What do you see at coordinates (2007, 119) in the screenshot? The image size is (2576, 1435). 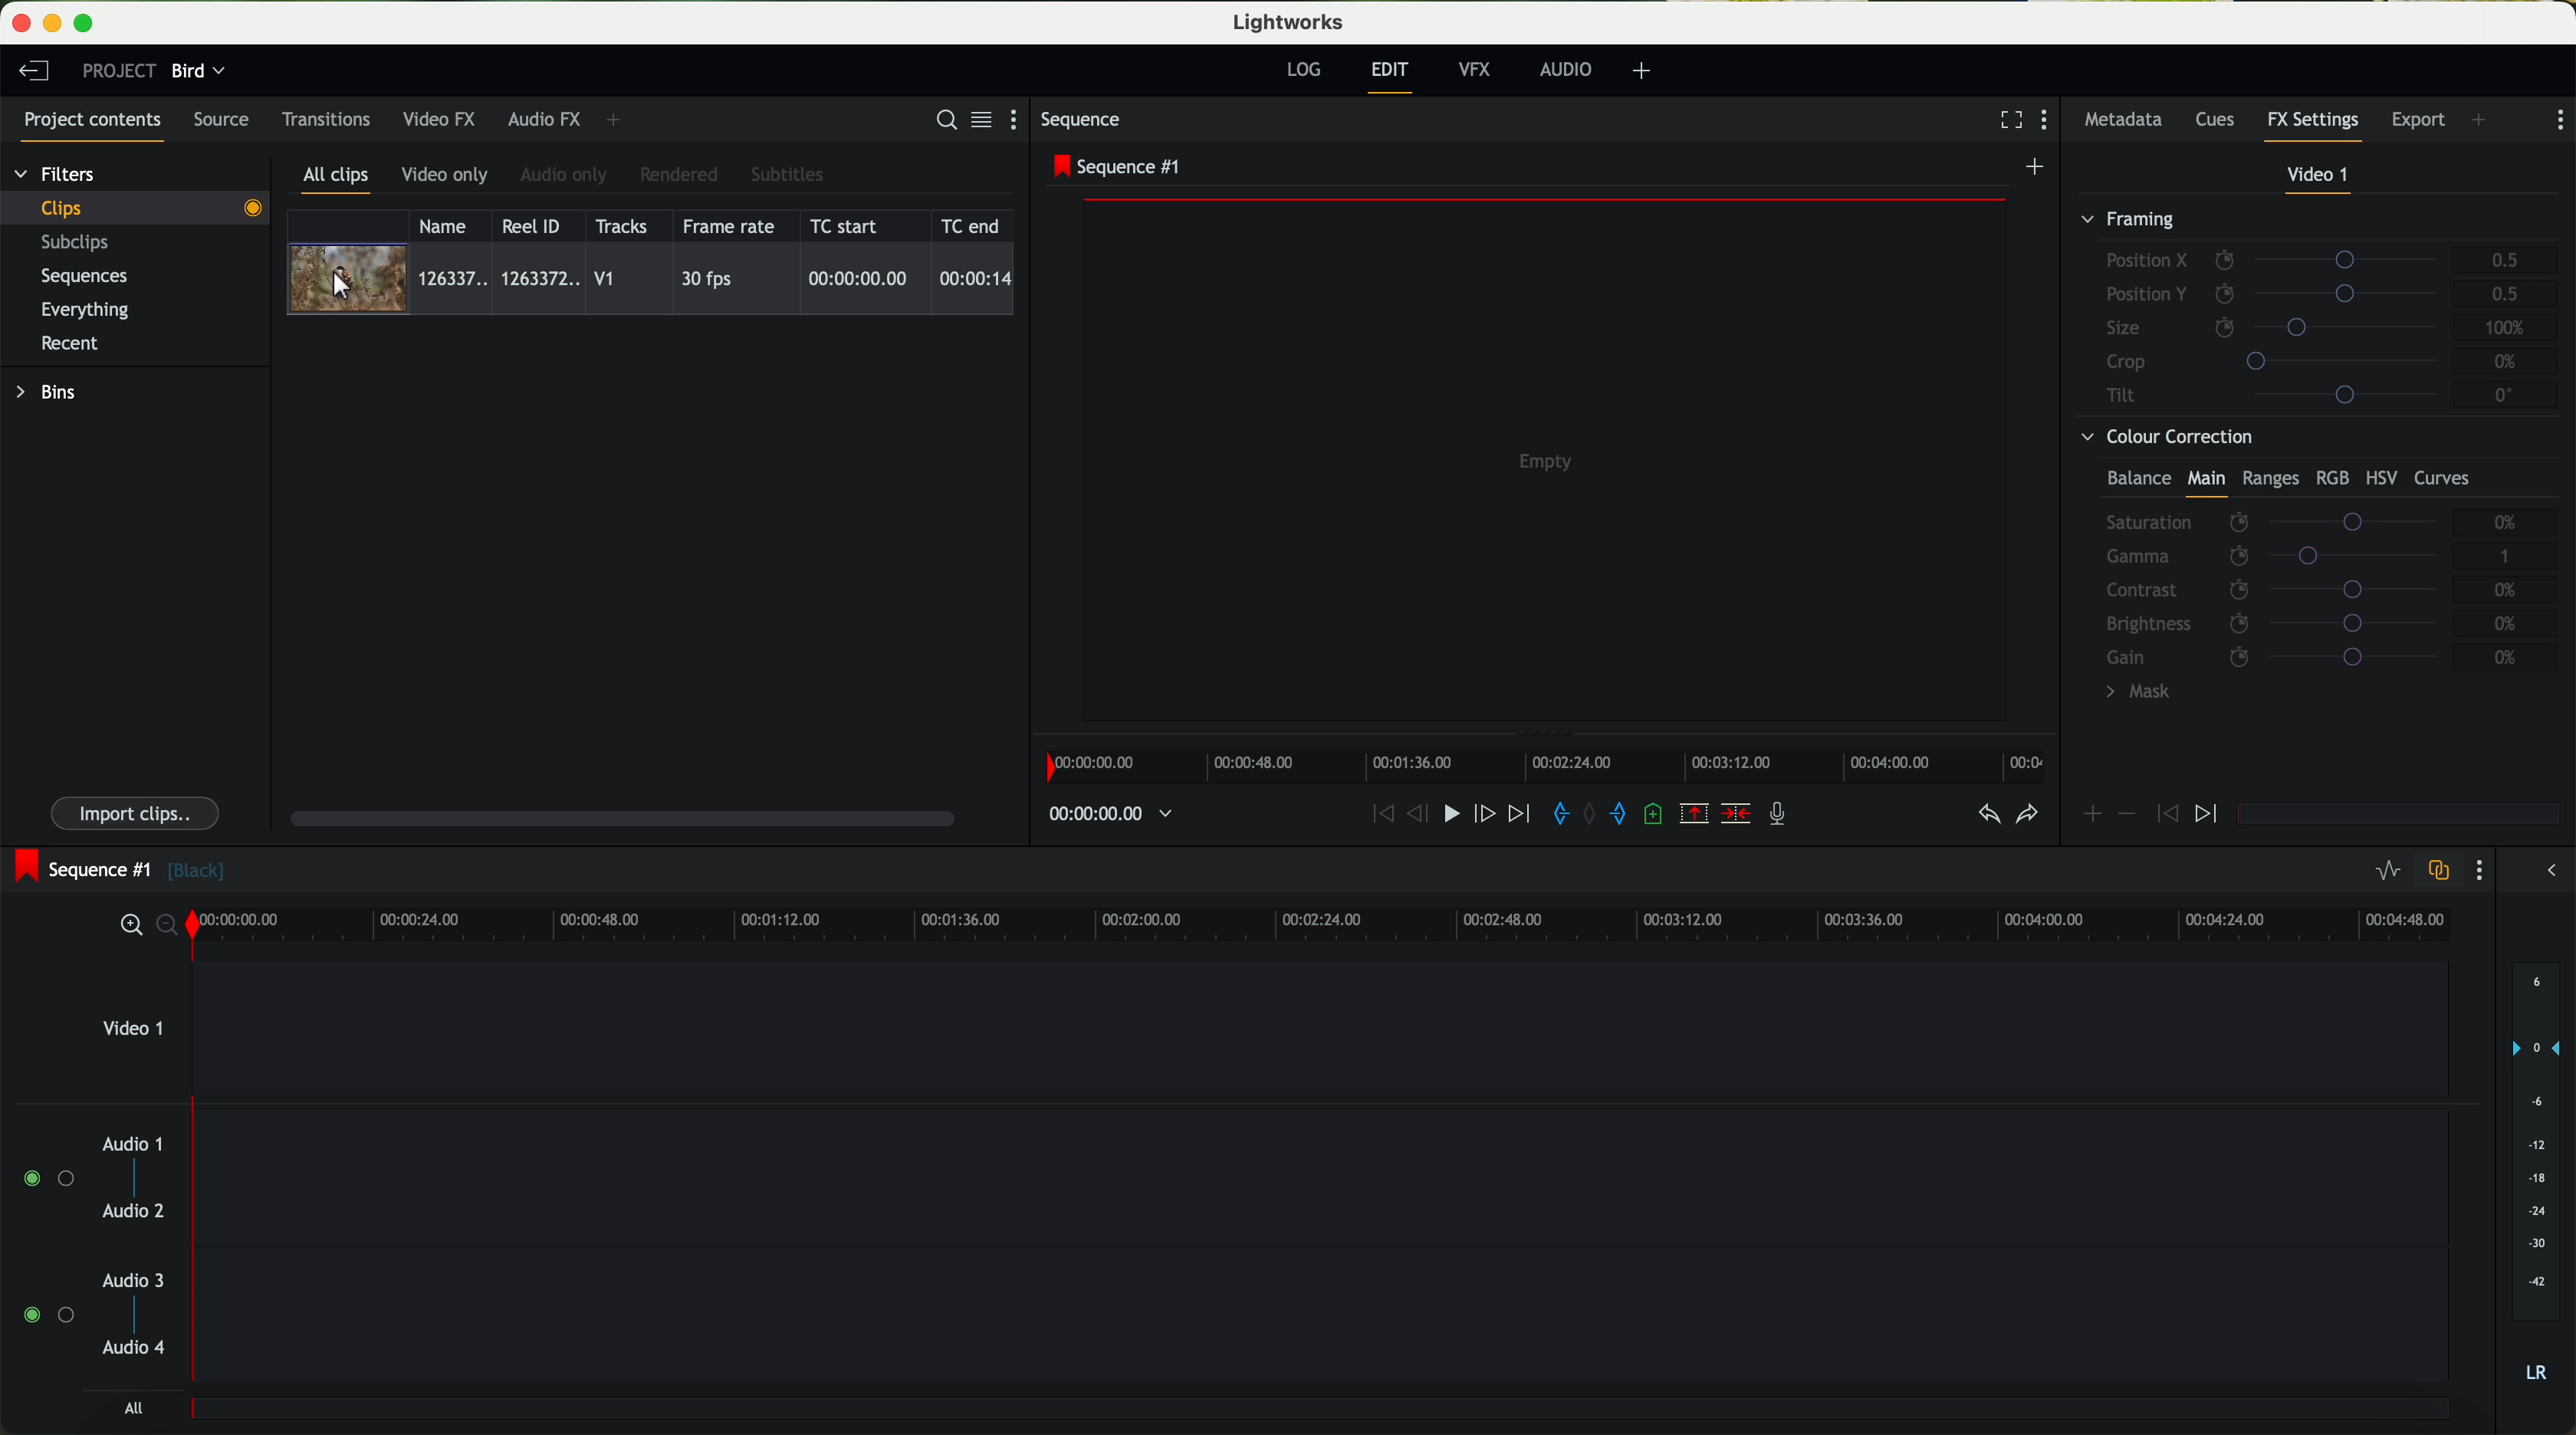 I see `fullscreen` at bounding box center [2007, 119].